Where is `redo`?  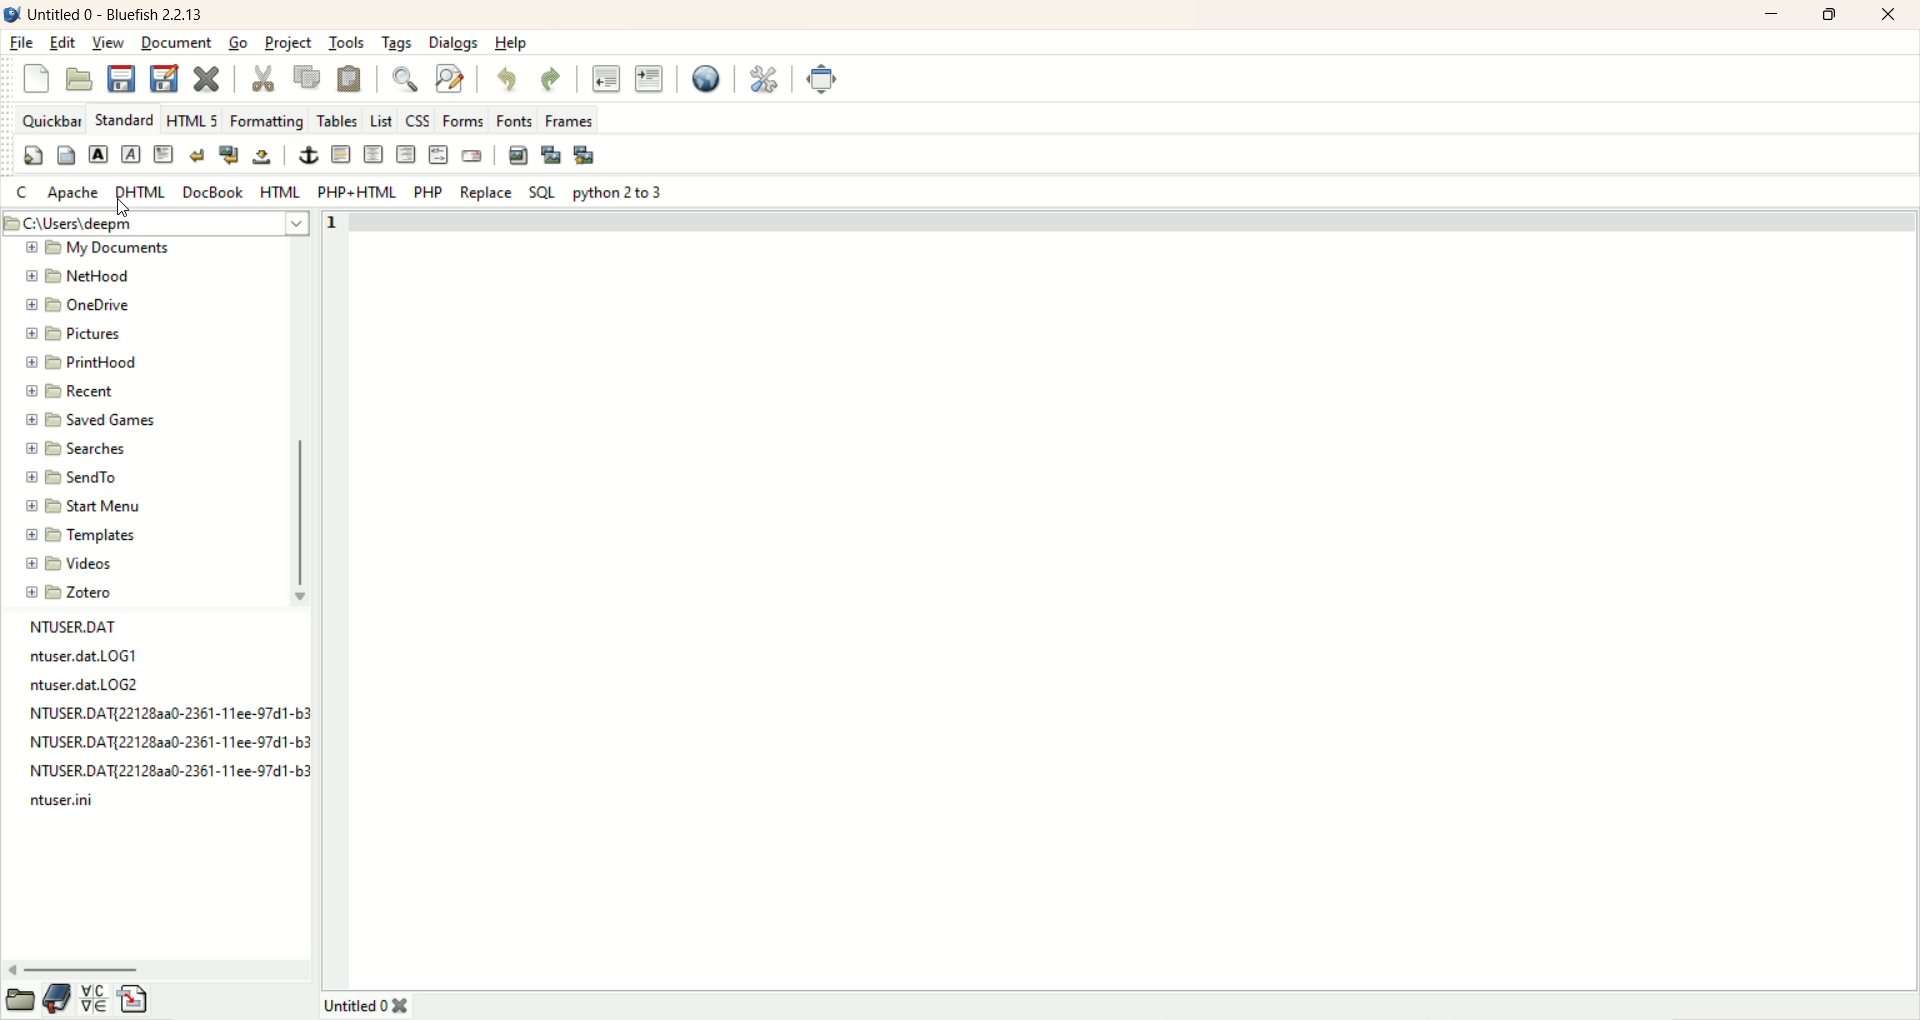 redo is located at coordinates (551, 80).